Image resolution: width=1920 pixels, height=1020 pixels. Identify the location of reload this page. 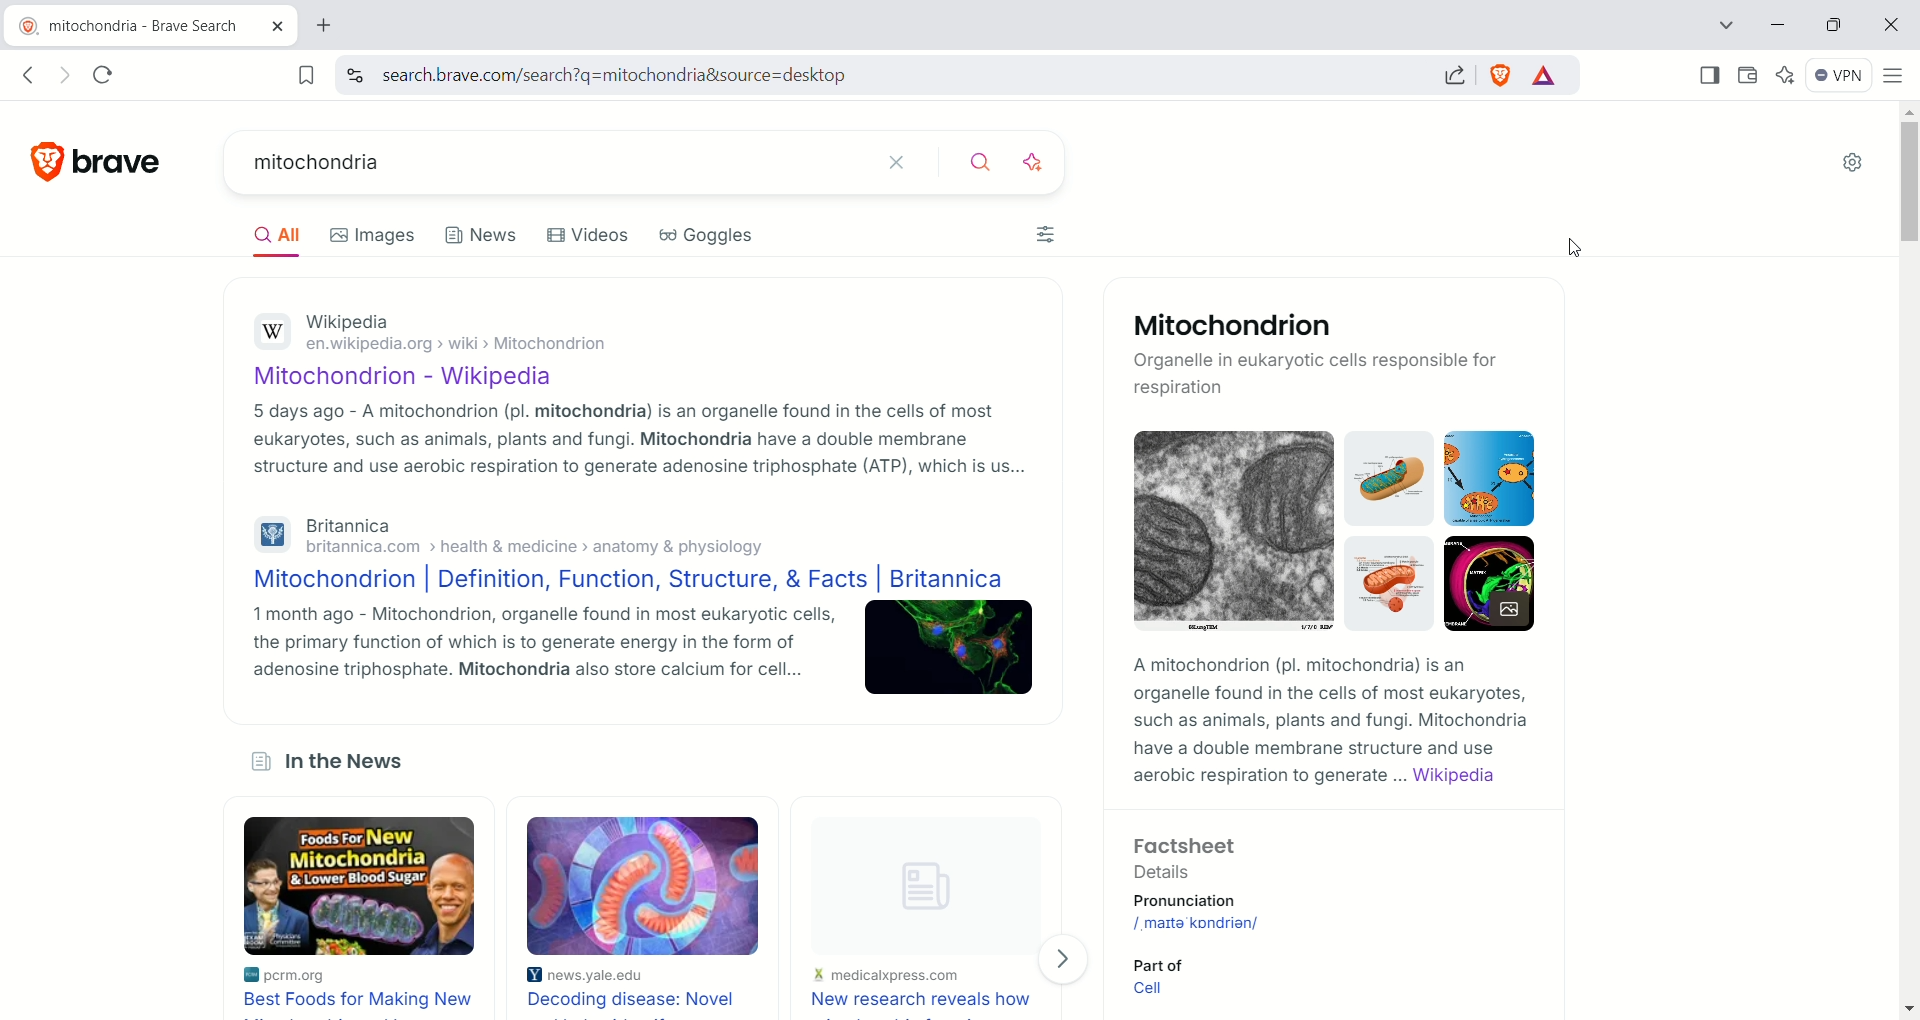
(98, 76).